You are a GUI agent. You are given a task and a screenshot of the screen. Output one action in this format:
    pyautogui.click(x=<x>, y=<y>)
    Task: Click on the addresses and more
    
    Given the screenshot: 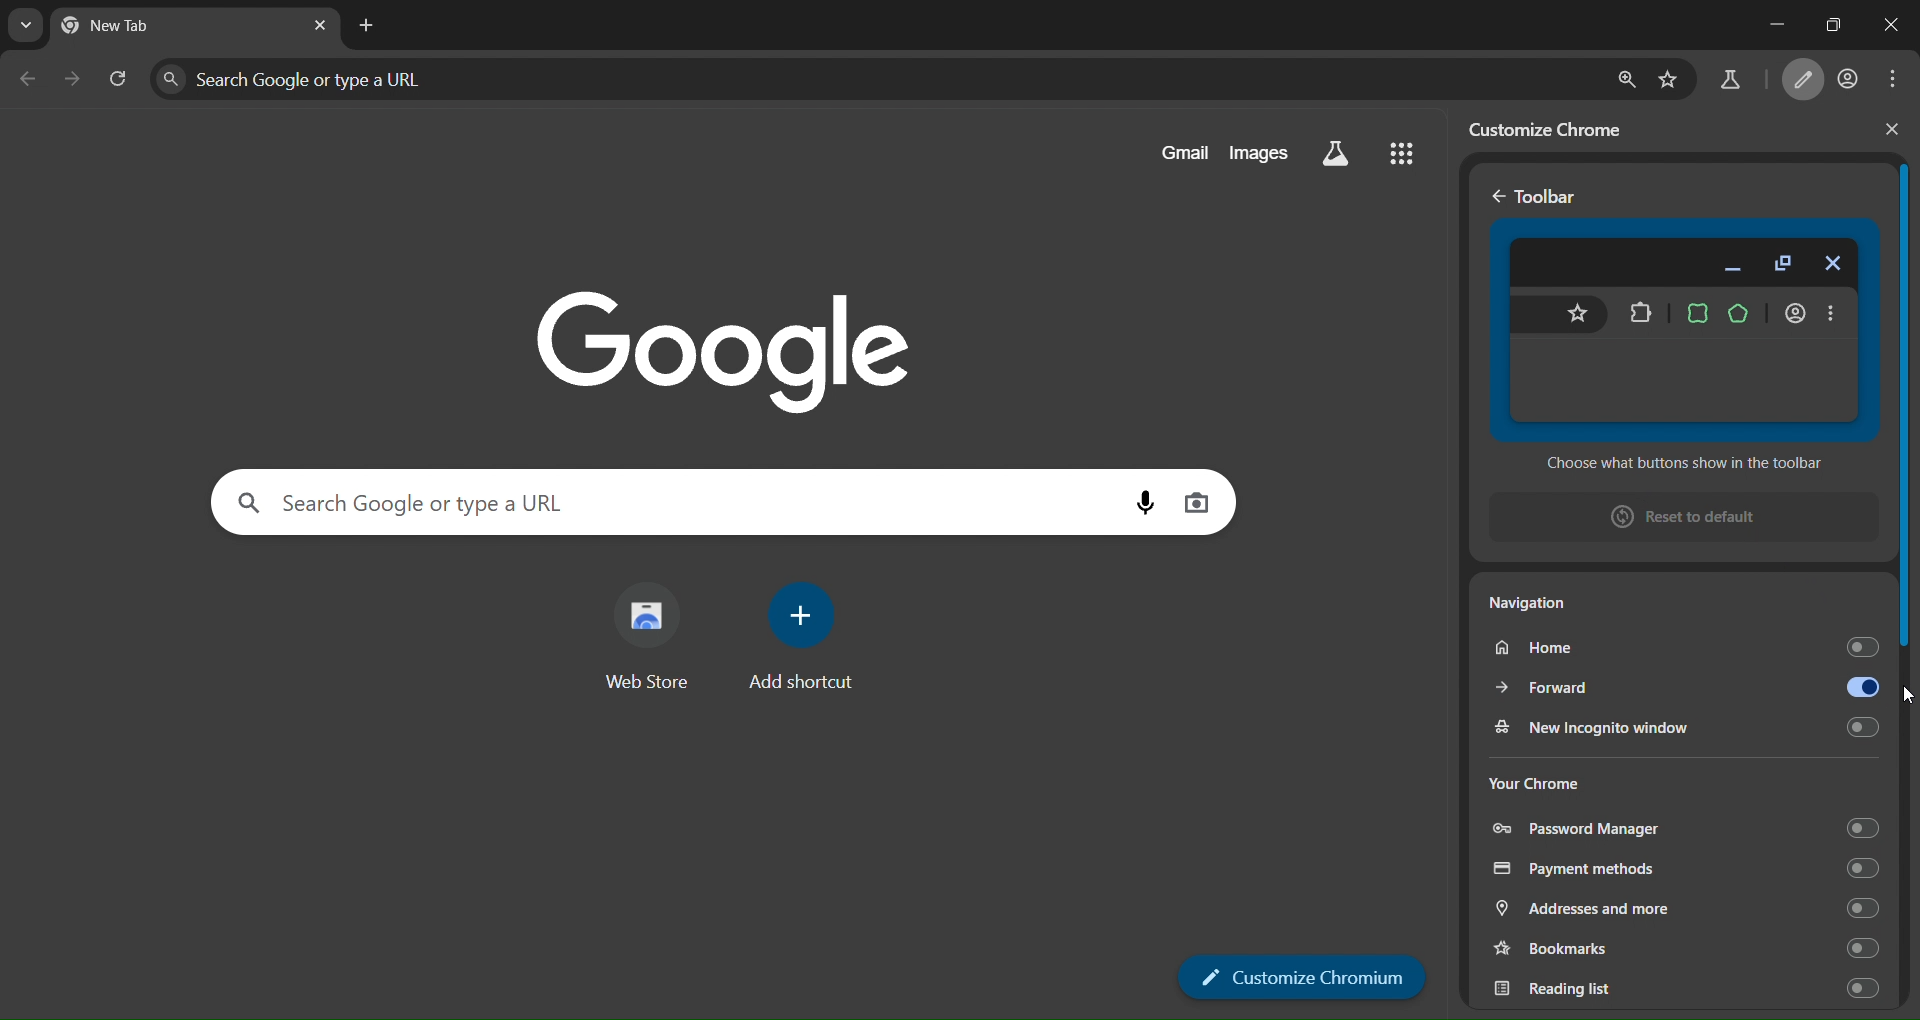 What is the action you would take?
    pyautogui.click(x=1679, y=910)
    